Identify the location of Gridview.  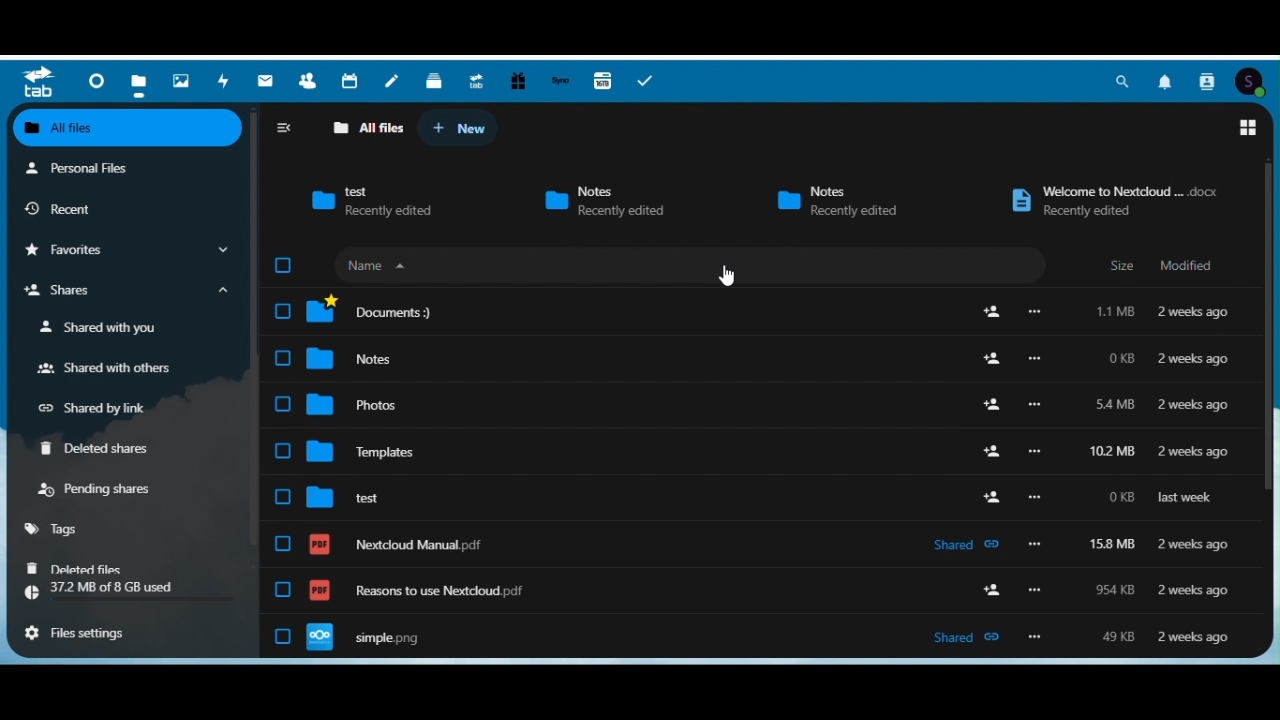
(1248, 130).